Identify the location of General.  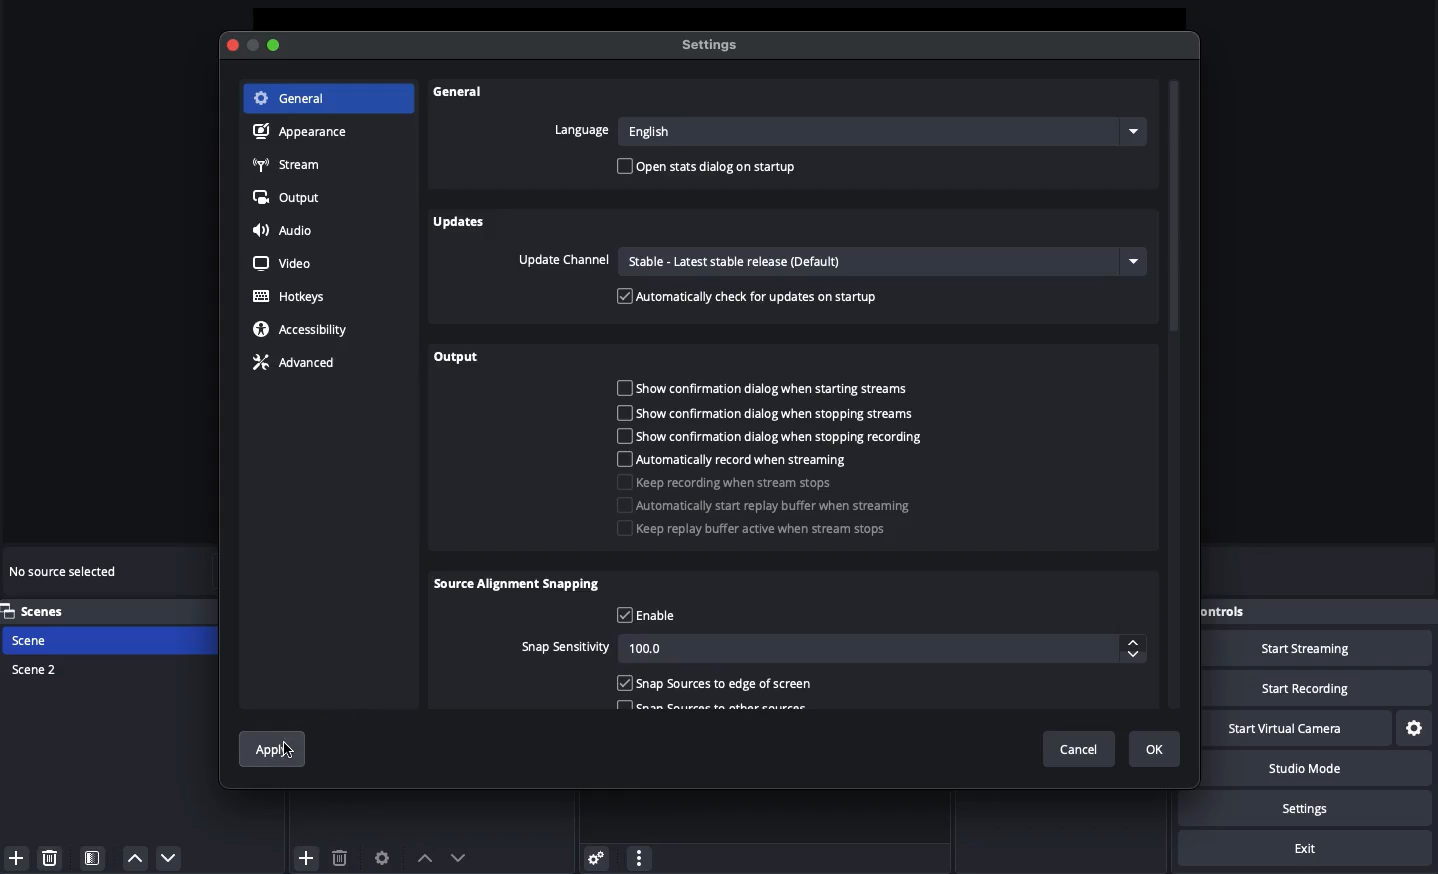
(294, 98).